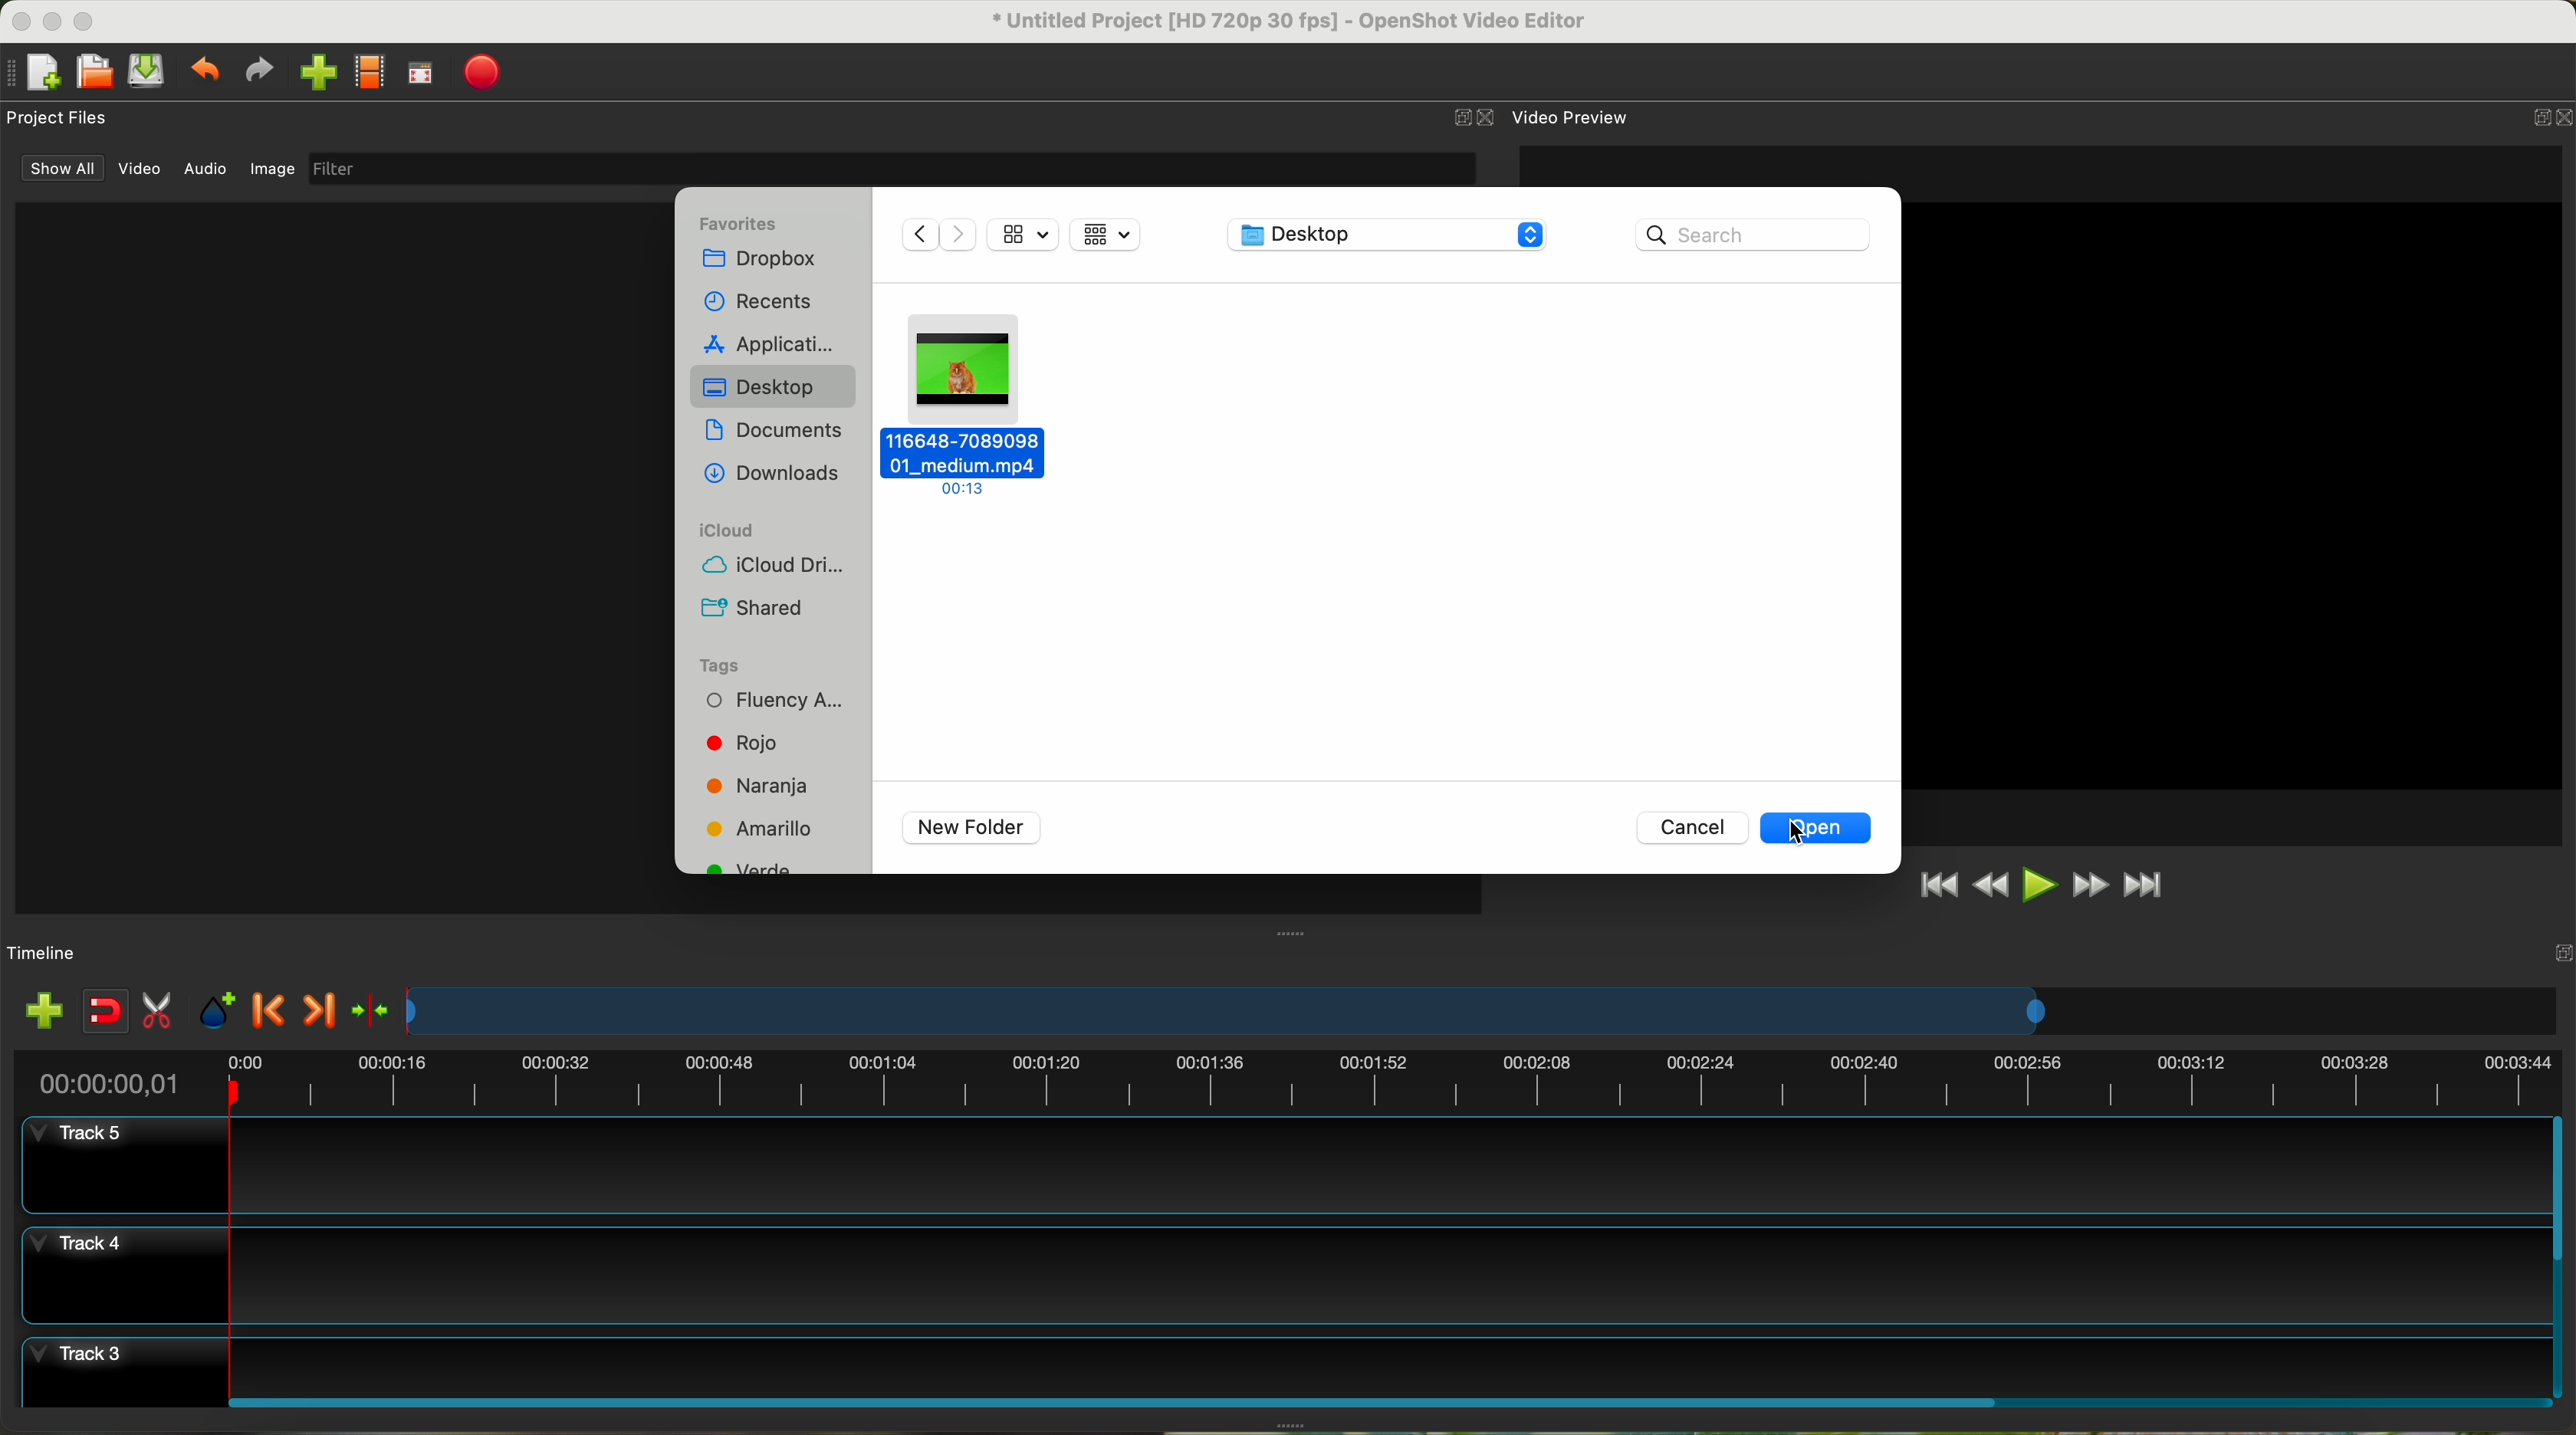 This screenshot has width=2576, height=1435. I want to click on tags, so click(718, 667).